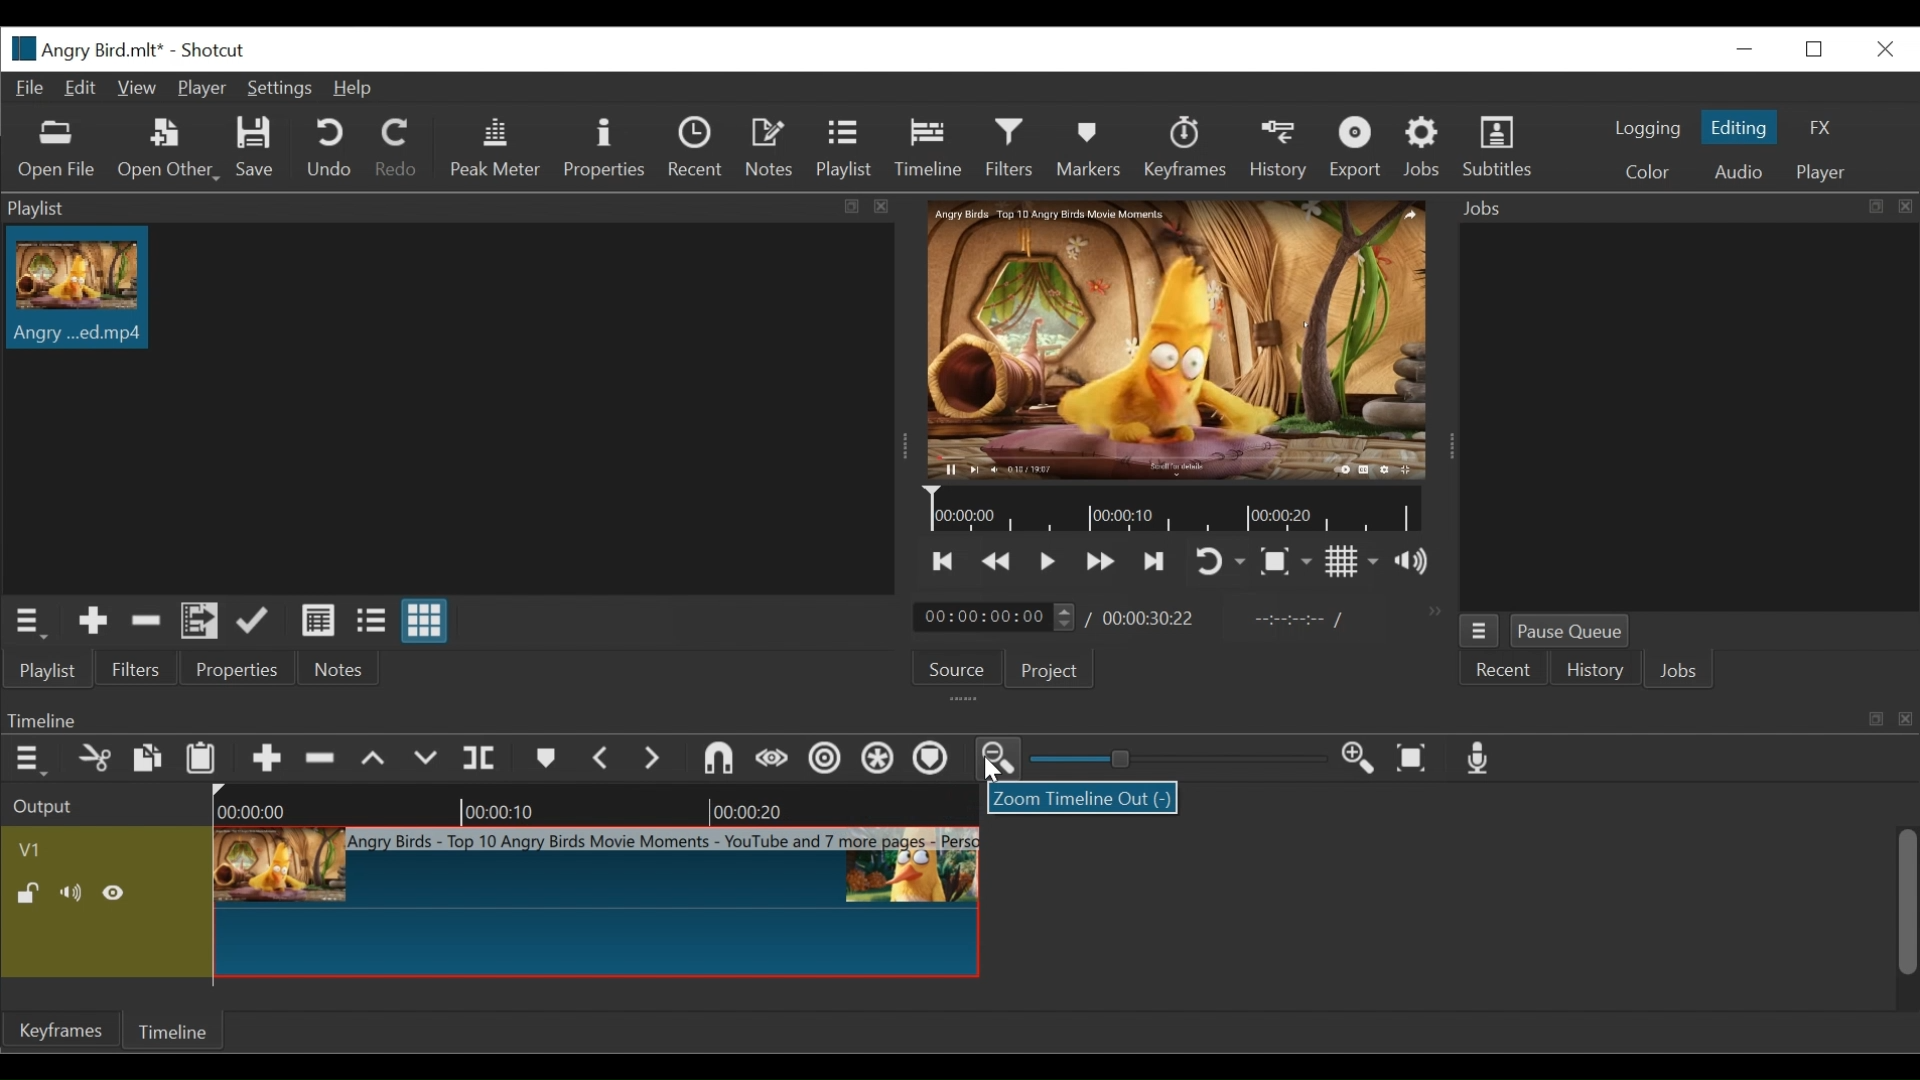  I want to click on Clip in timeline, so click(599, 903).